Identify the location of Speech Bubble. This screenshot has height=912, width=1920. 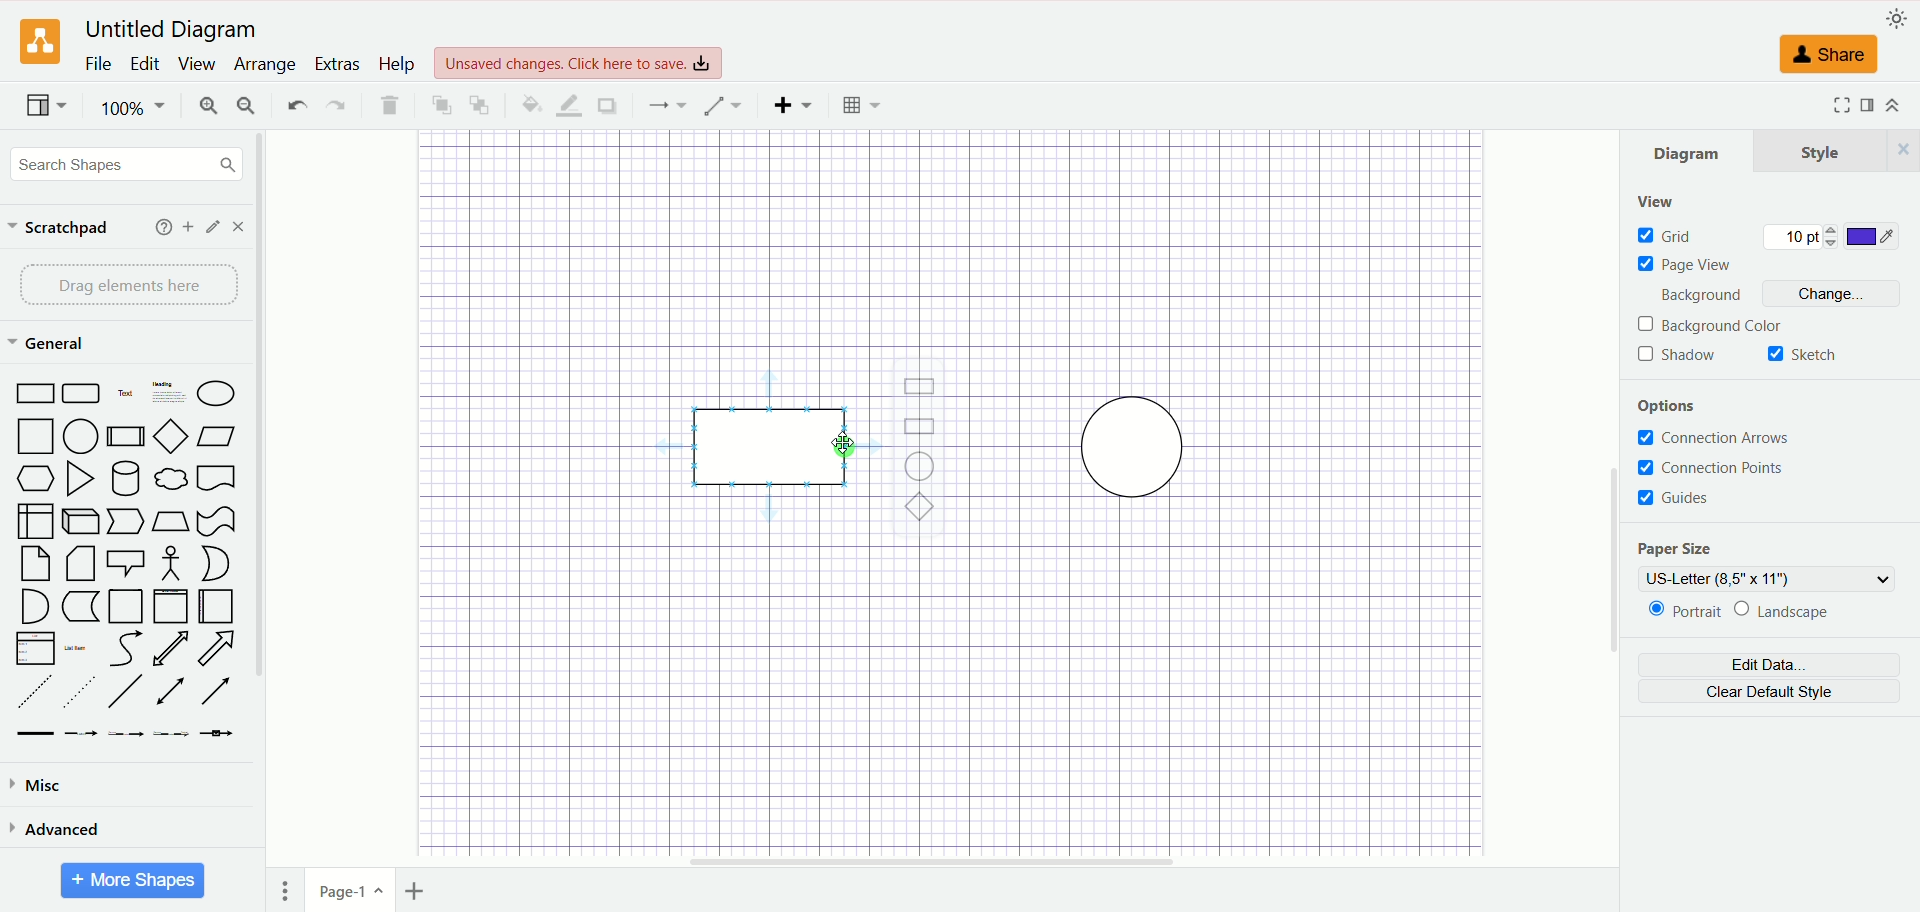
(127, 564).